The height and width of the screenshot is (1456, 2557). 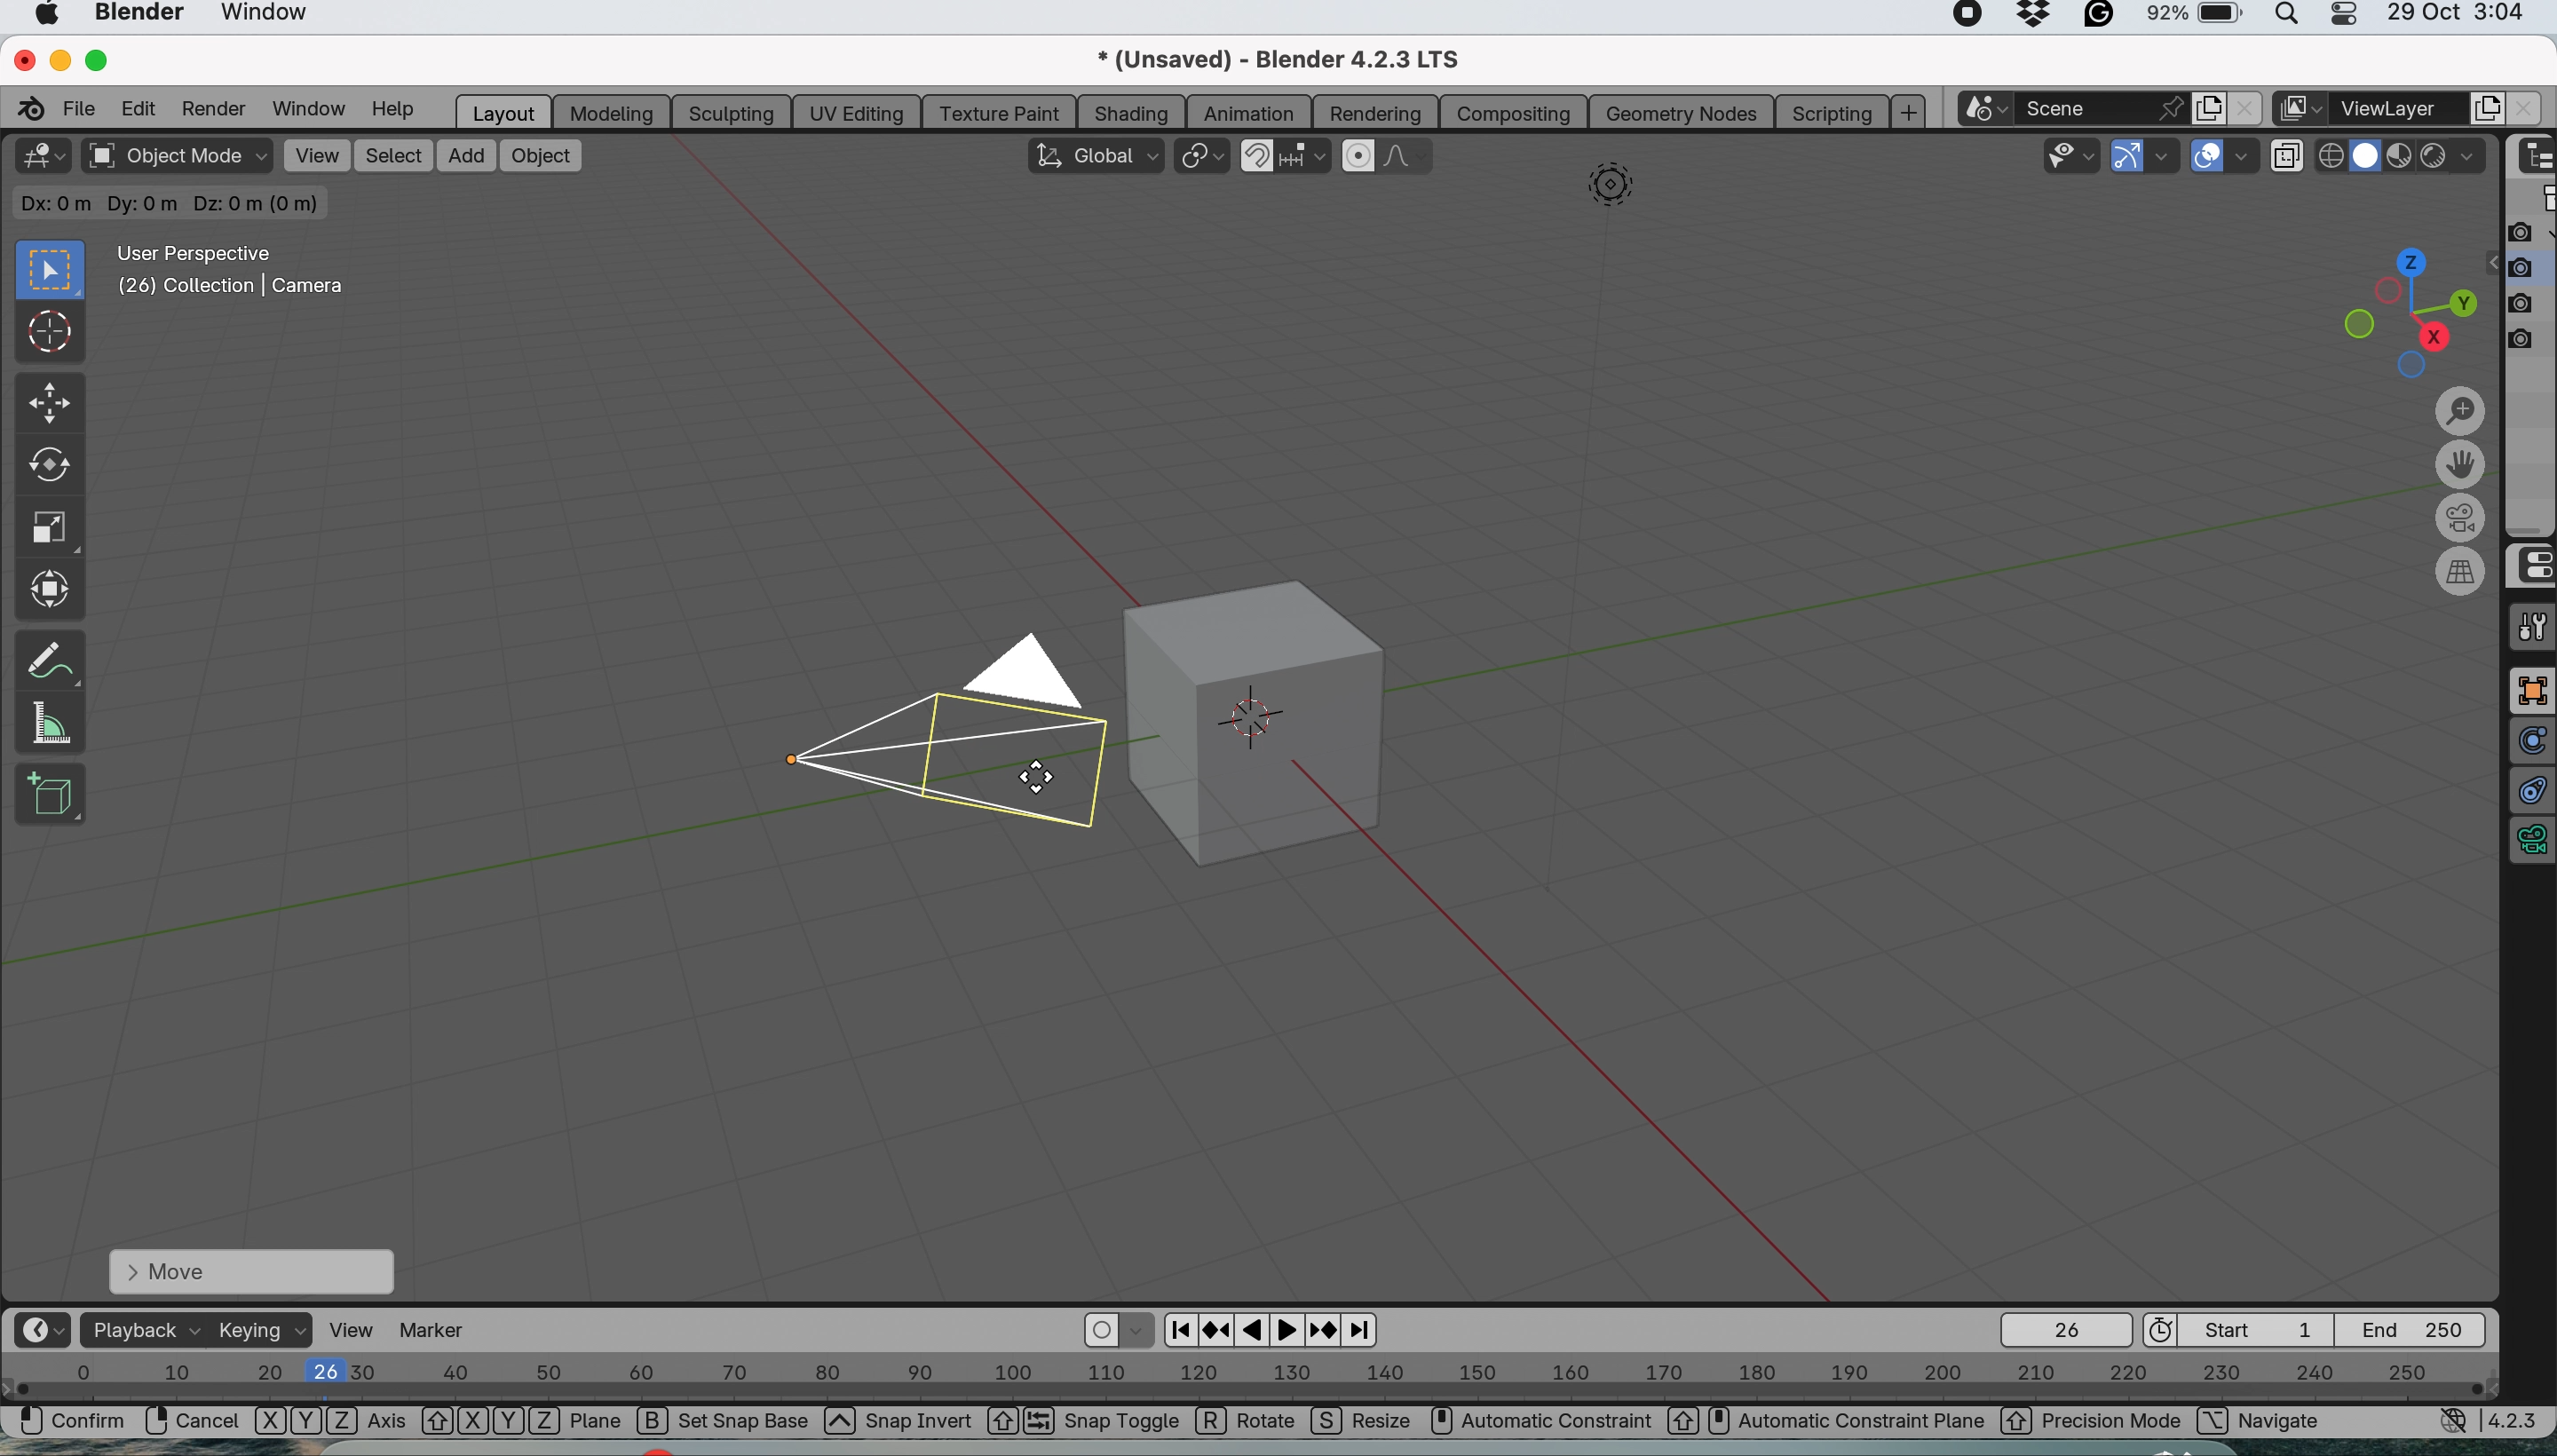 What do you see at coordinates (1251, 112) in the screenshot?
I see `animation` at bounding box center [1251, 112].